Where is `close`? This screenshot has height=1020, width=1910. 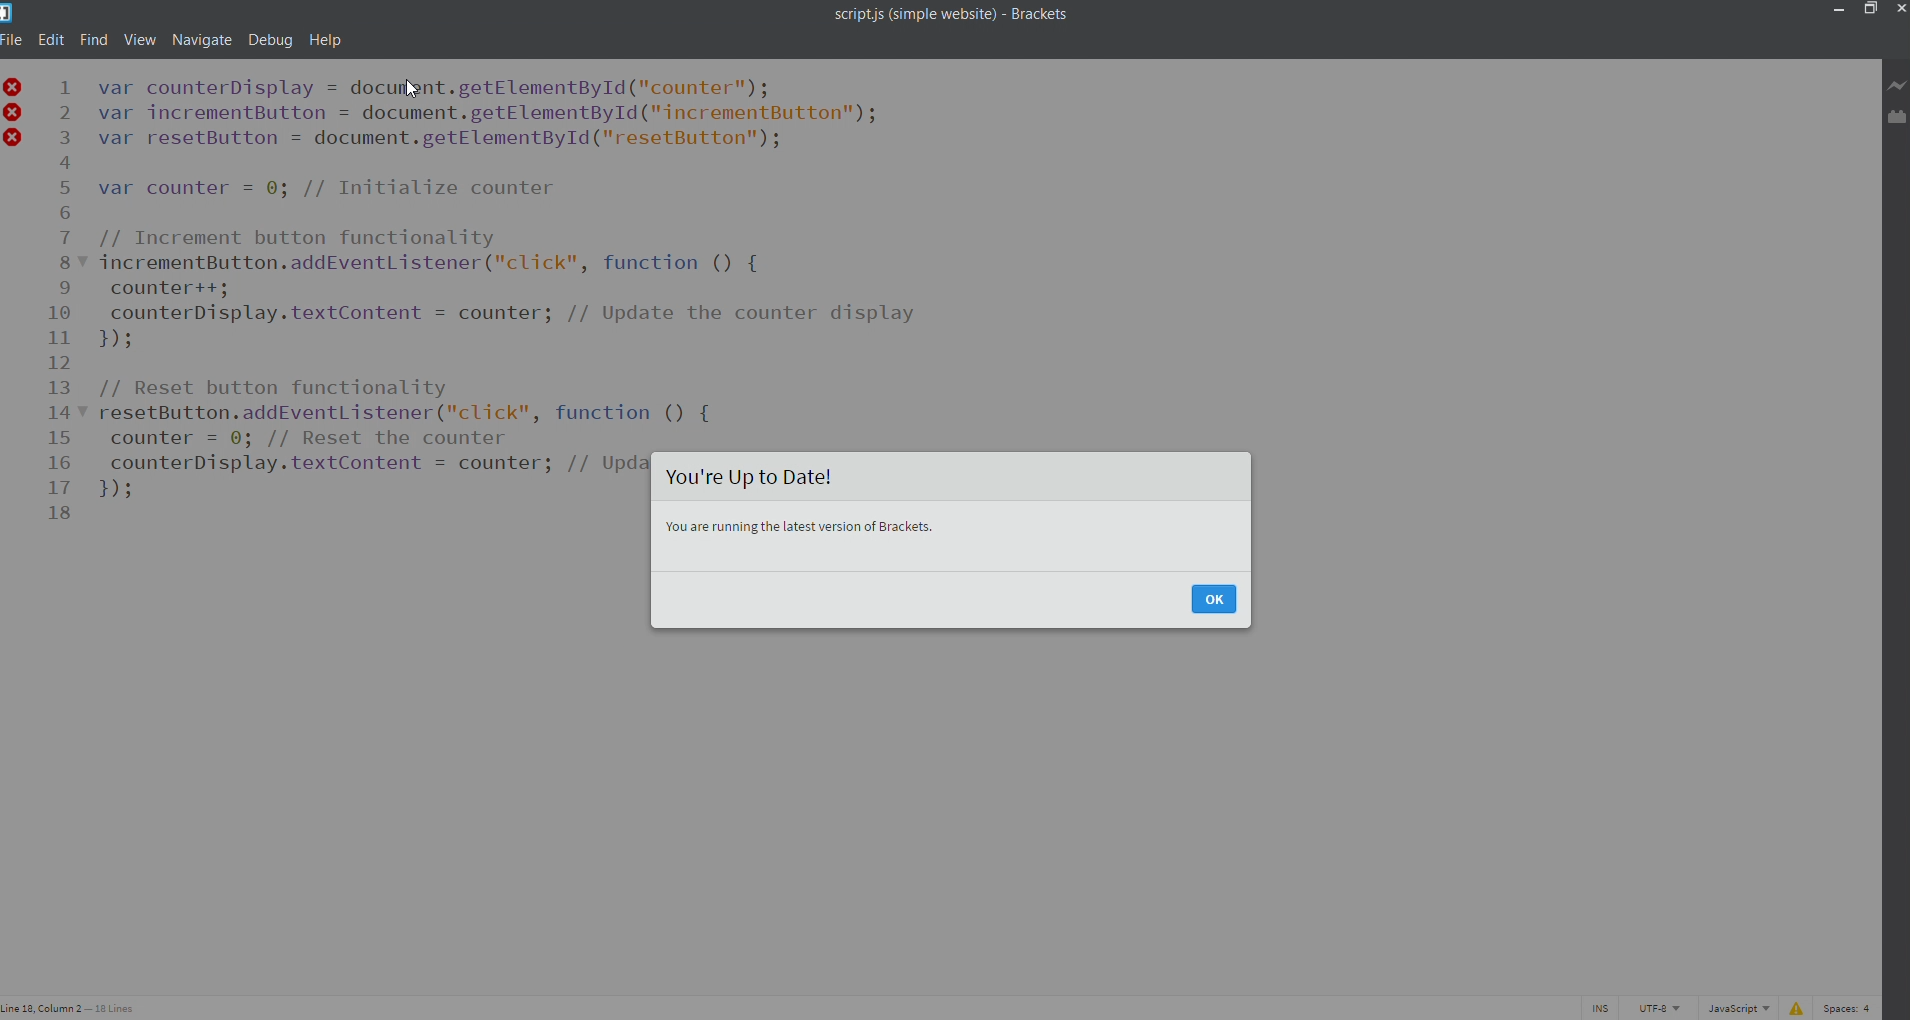
close is located at coordinates (1898, 9).